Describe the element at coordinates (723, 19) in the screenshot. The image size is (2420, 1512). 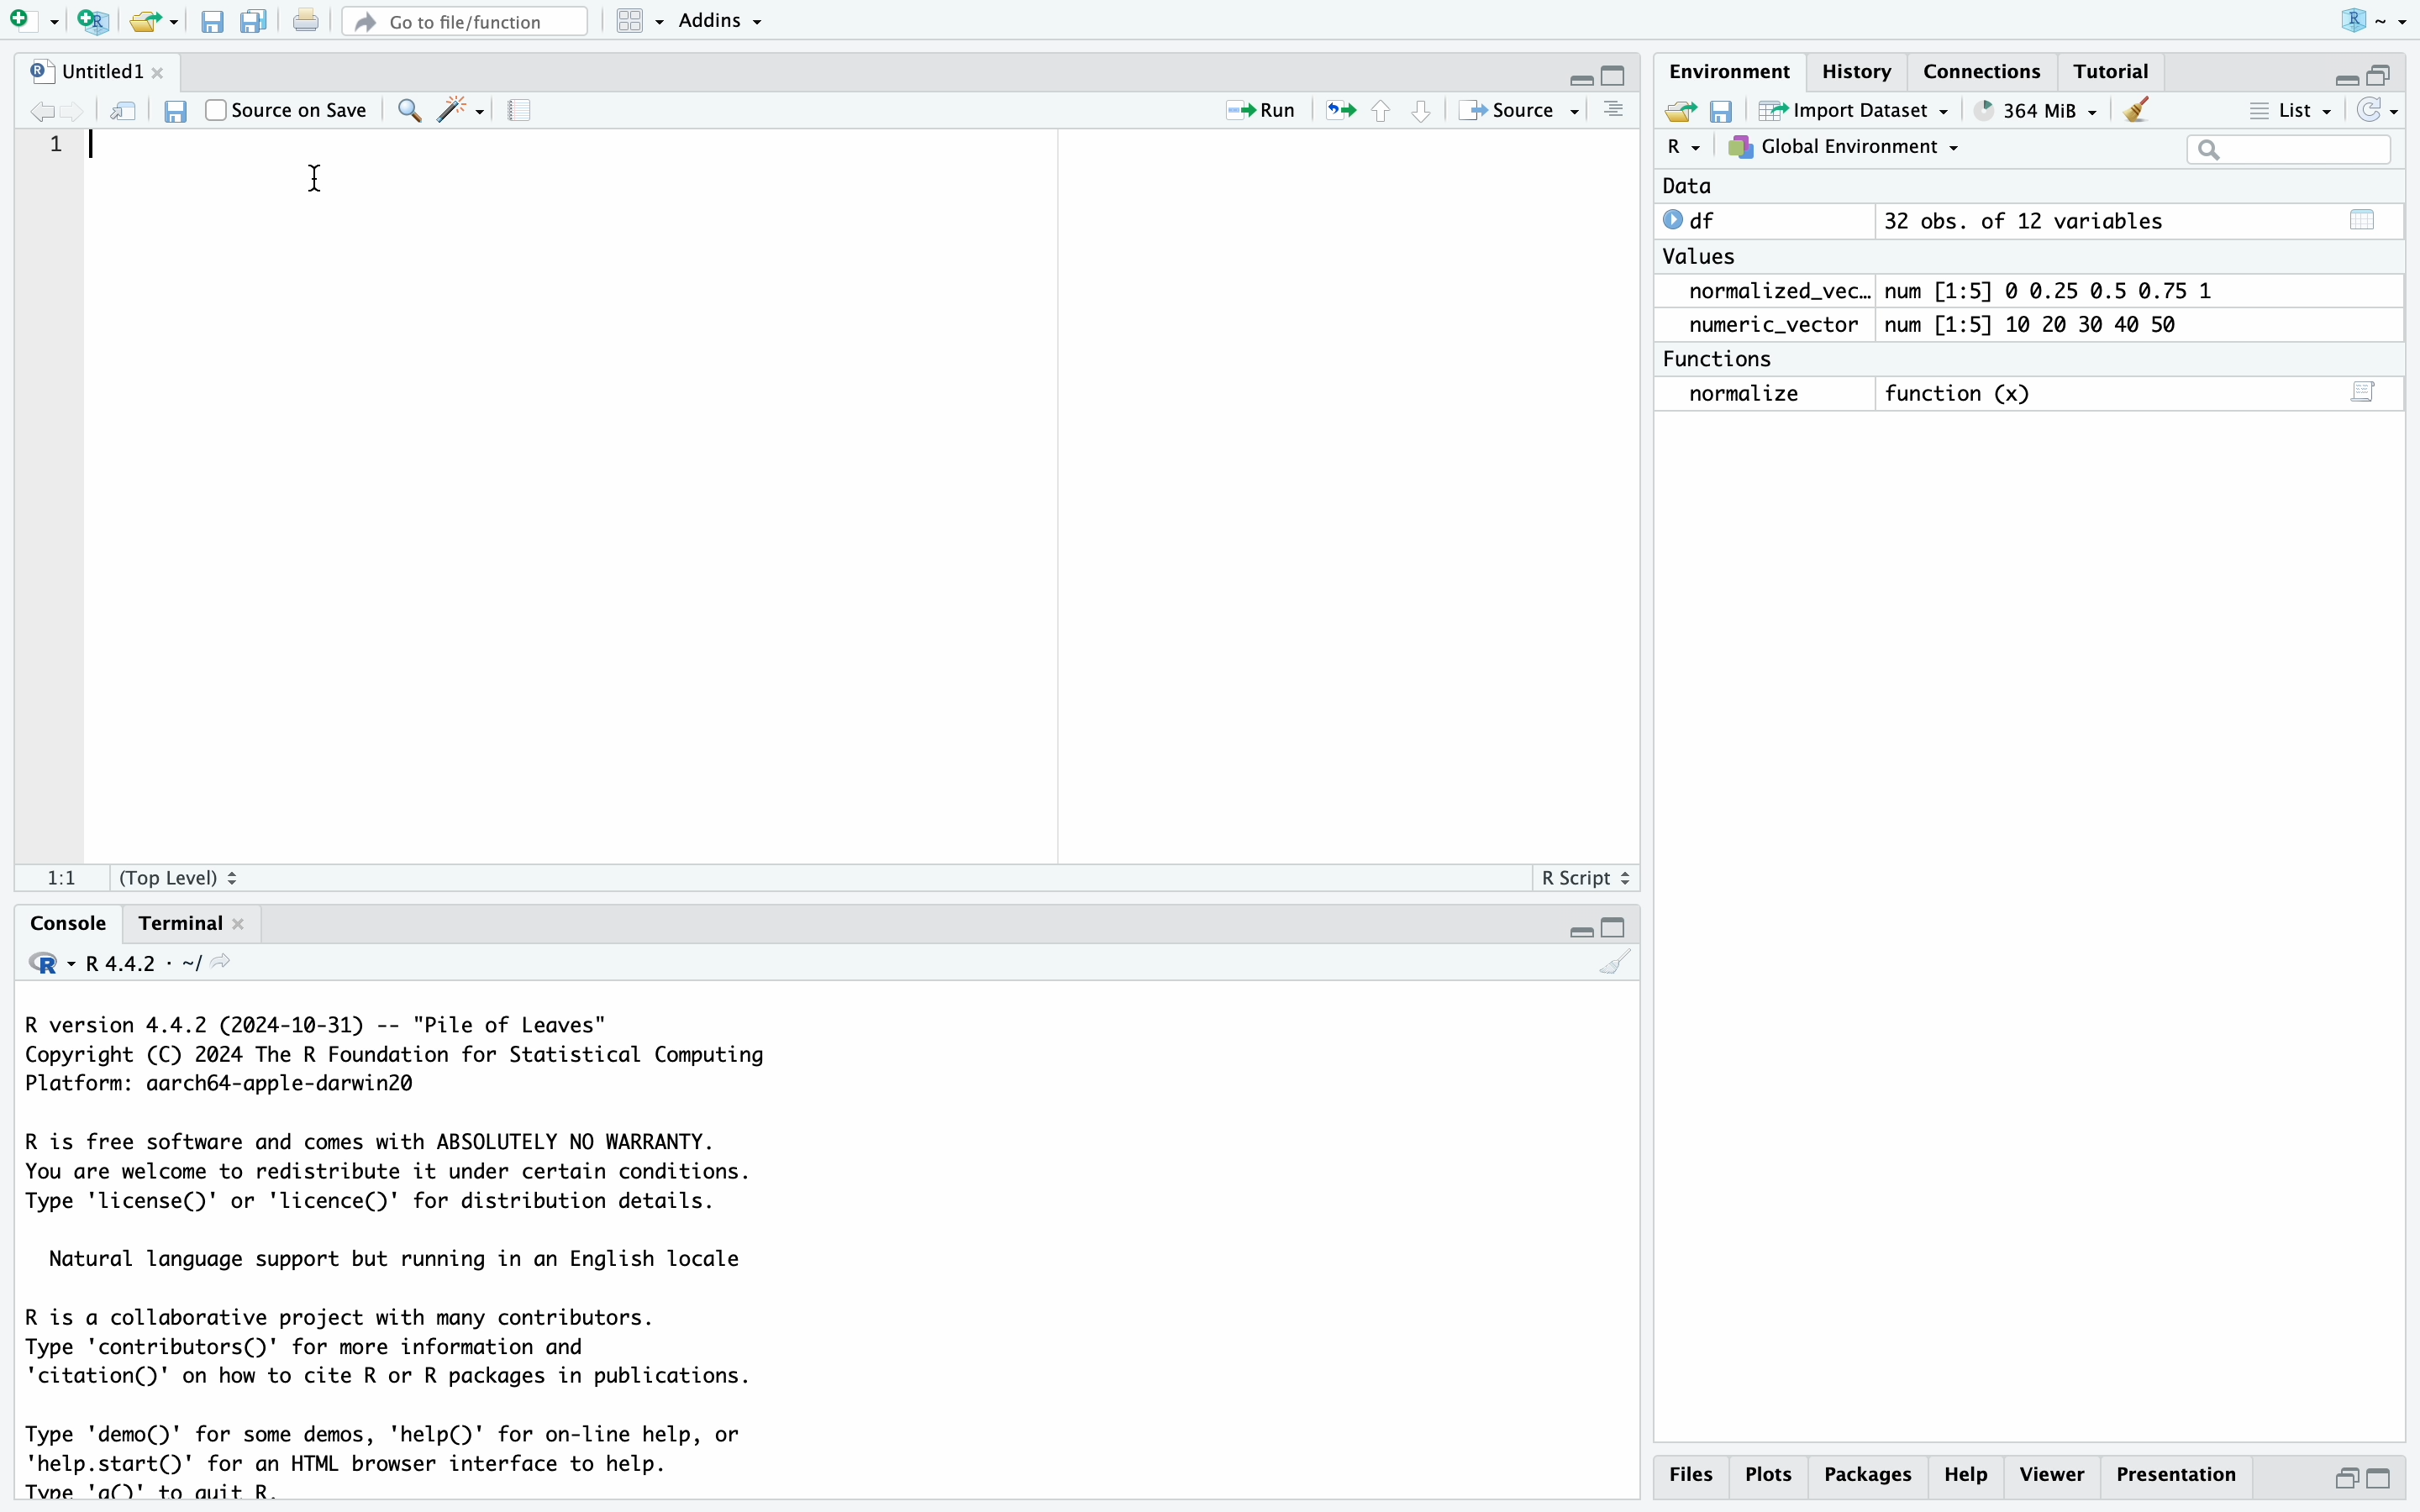
I see `Addins` at that location.